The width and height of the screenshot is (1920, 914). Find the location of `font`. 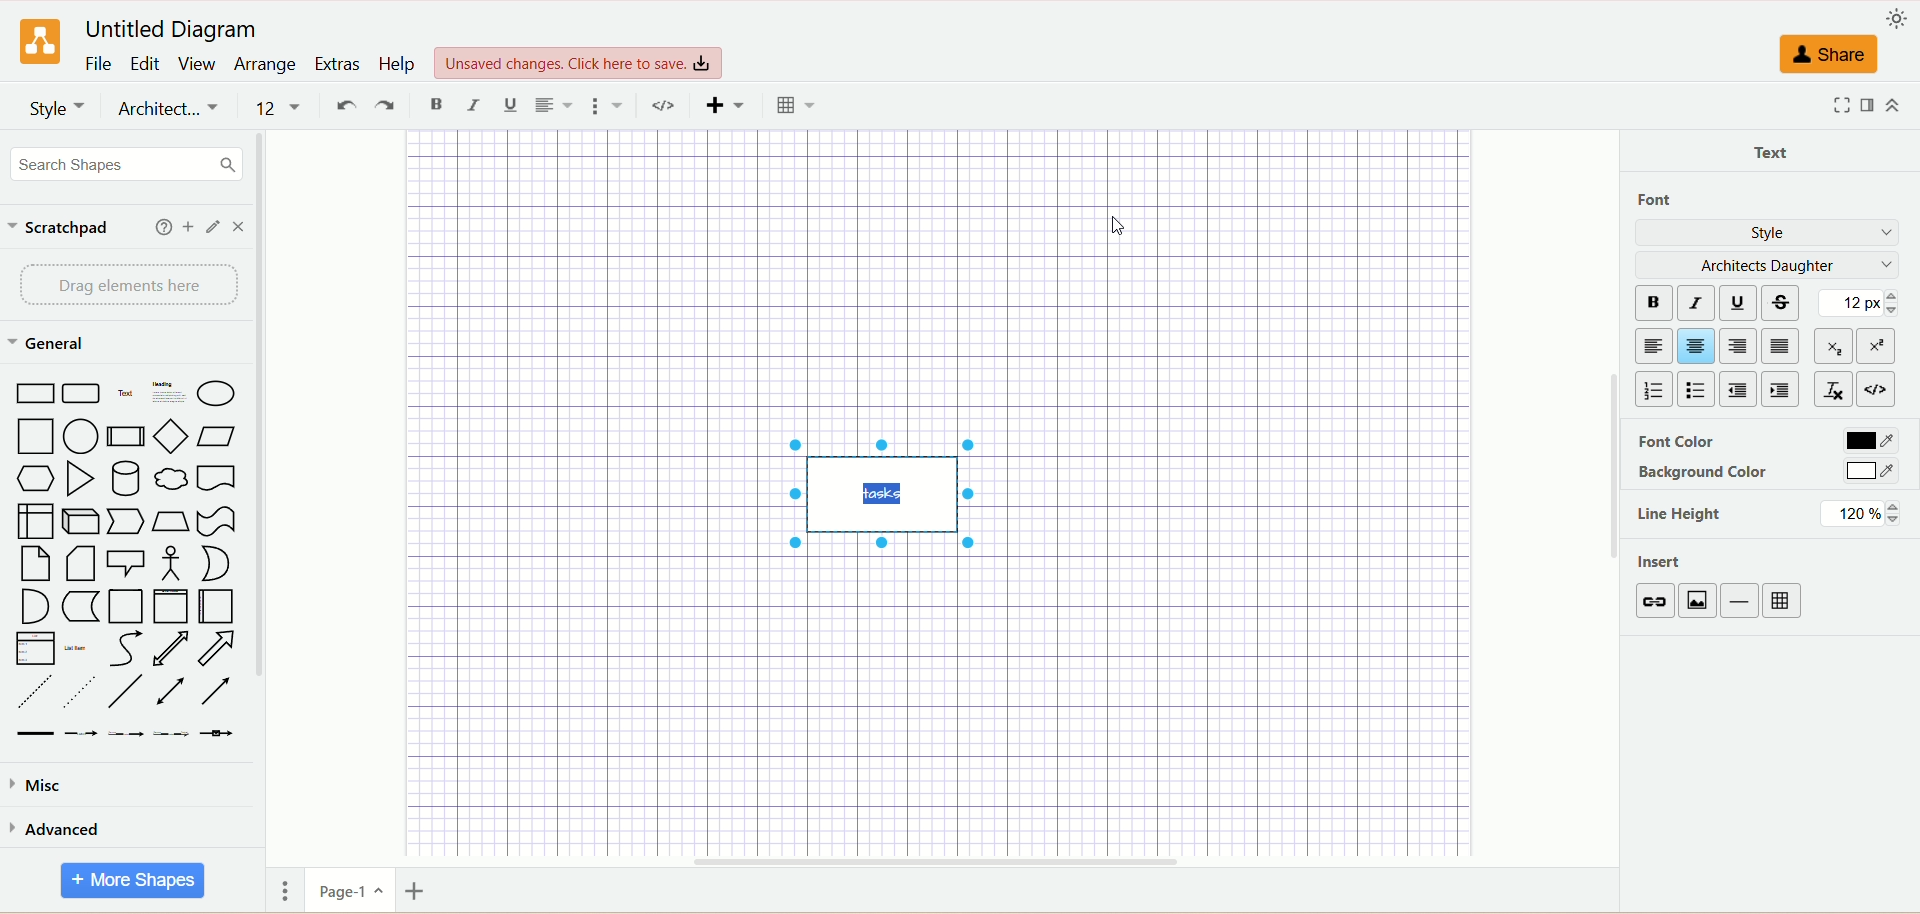

font is located at coordinates (1666, 199).